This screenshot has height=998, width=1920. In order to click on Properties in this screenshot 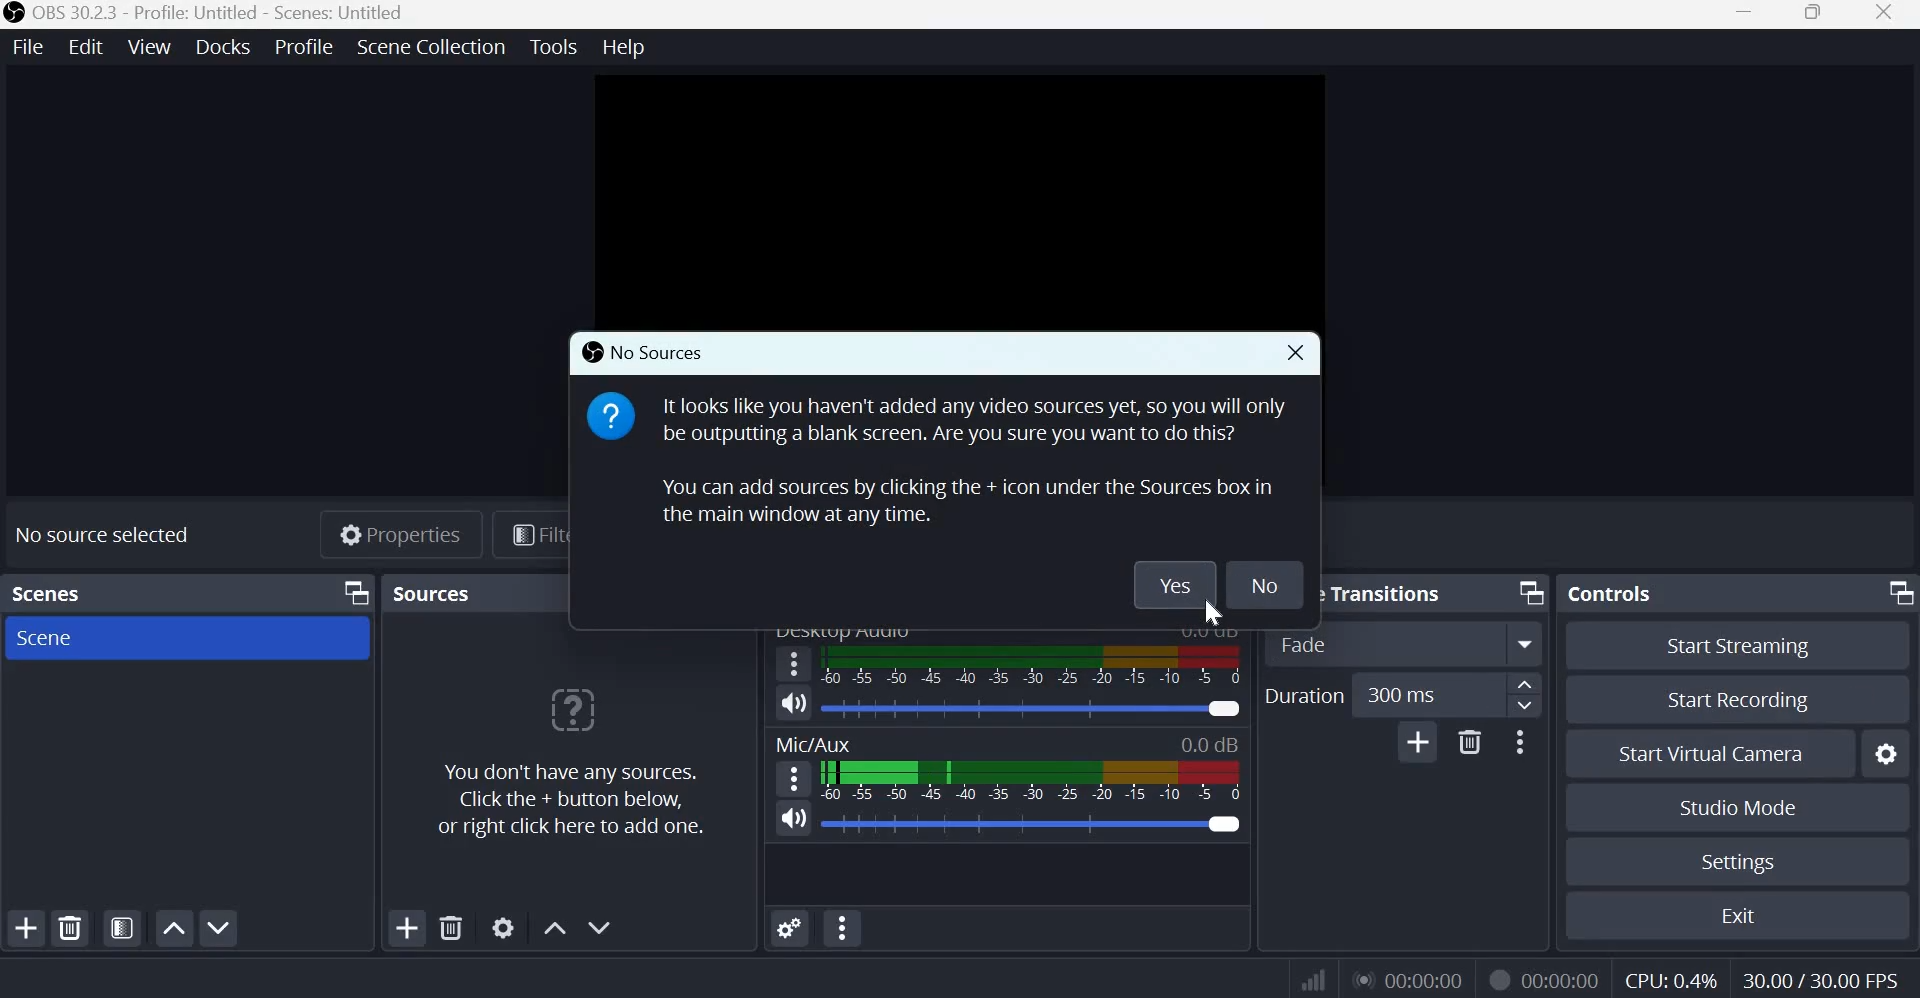, I will do `click(396, 534)`.